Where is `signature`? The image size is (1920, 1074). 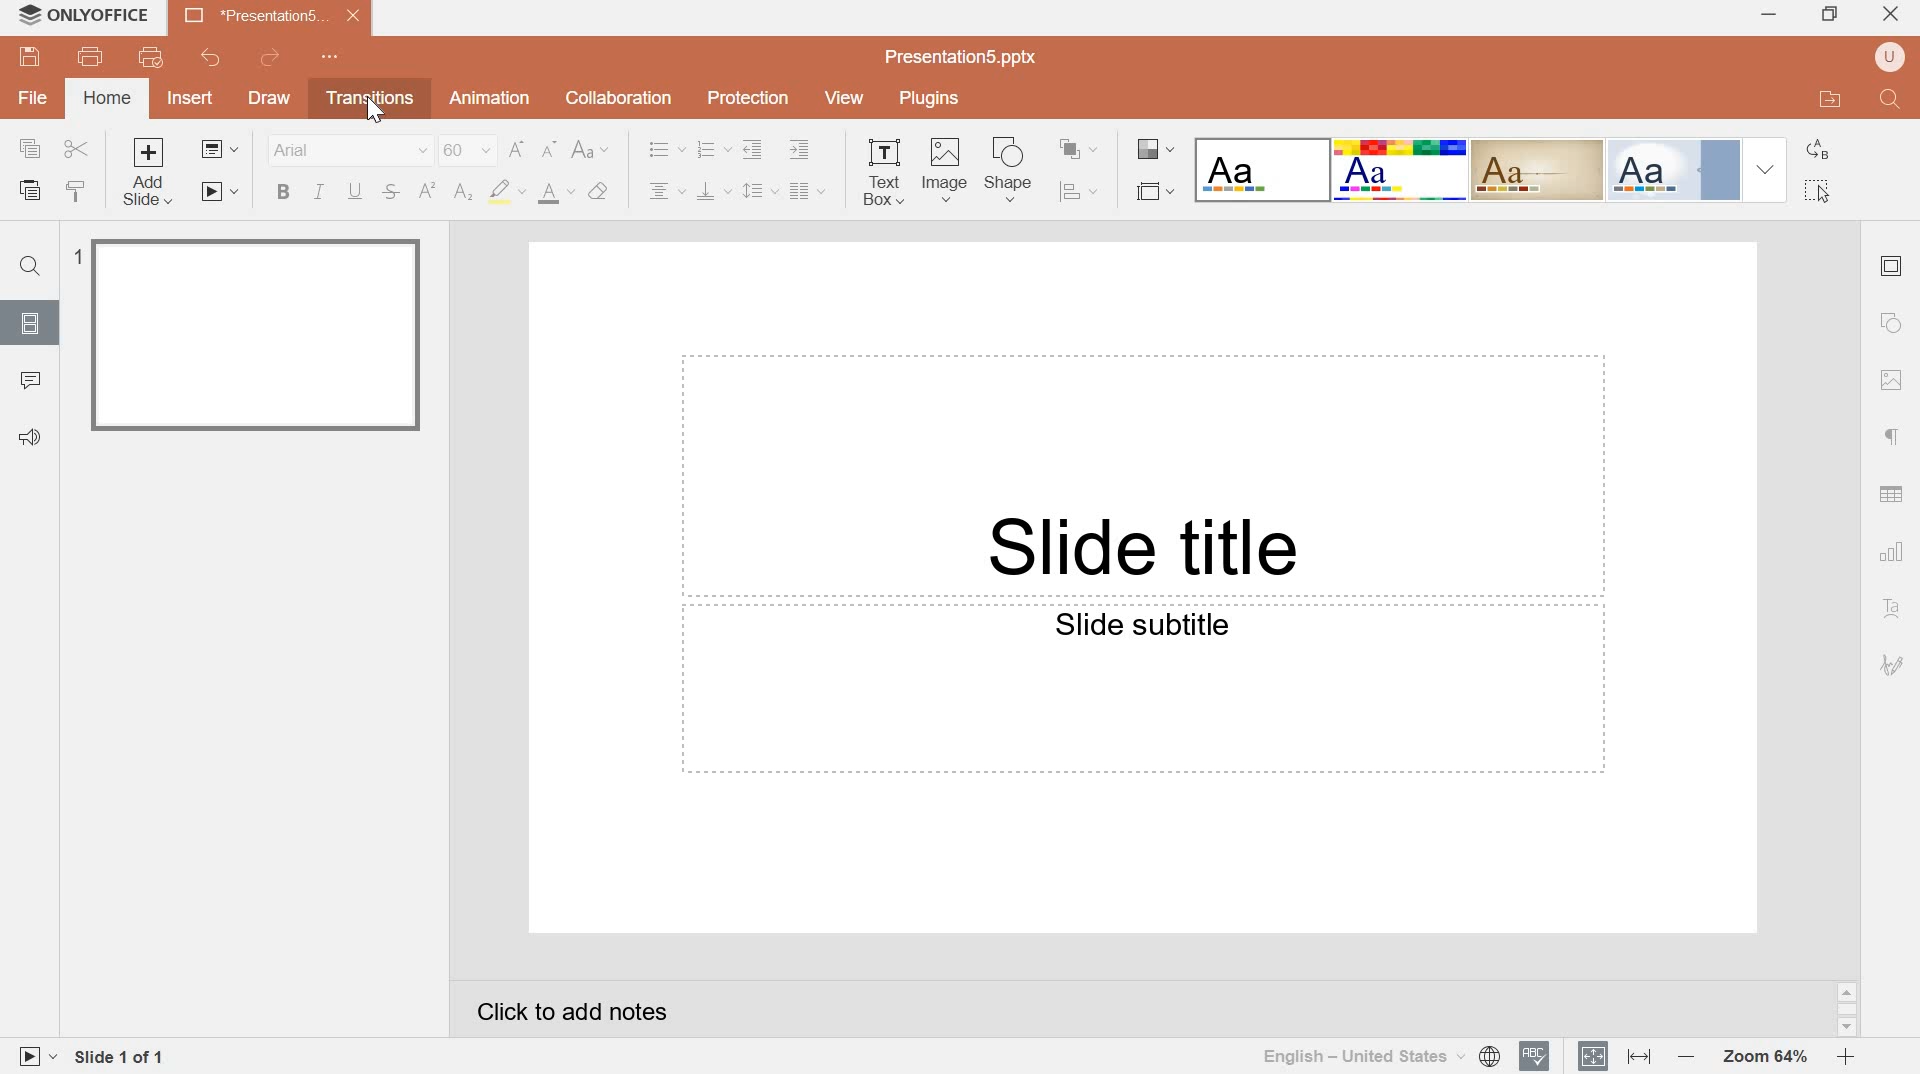
signature is located at coordinates (1892, 666).